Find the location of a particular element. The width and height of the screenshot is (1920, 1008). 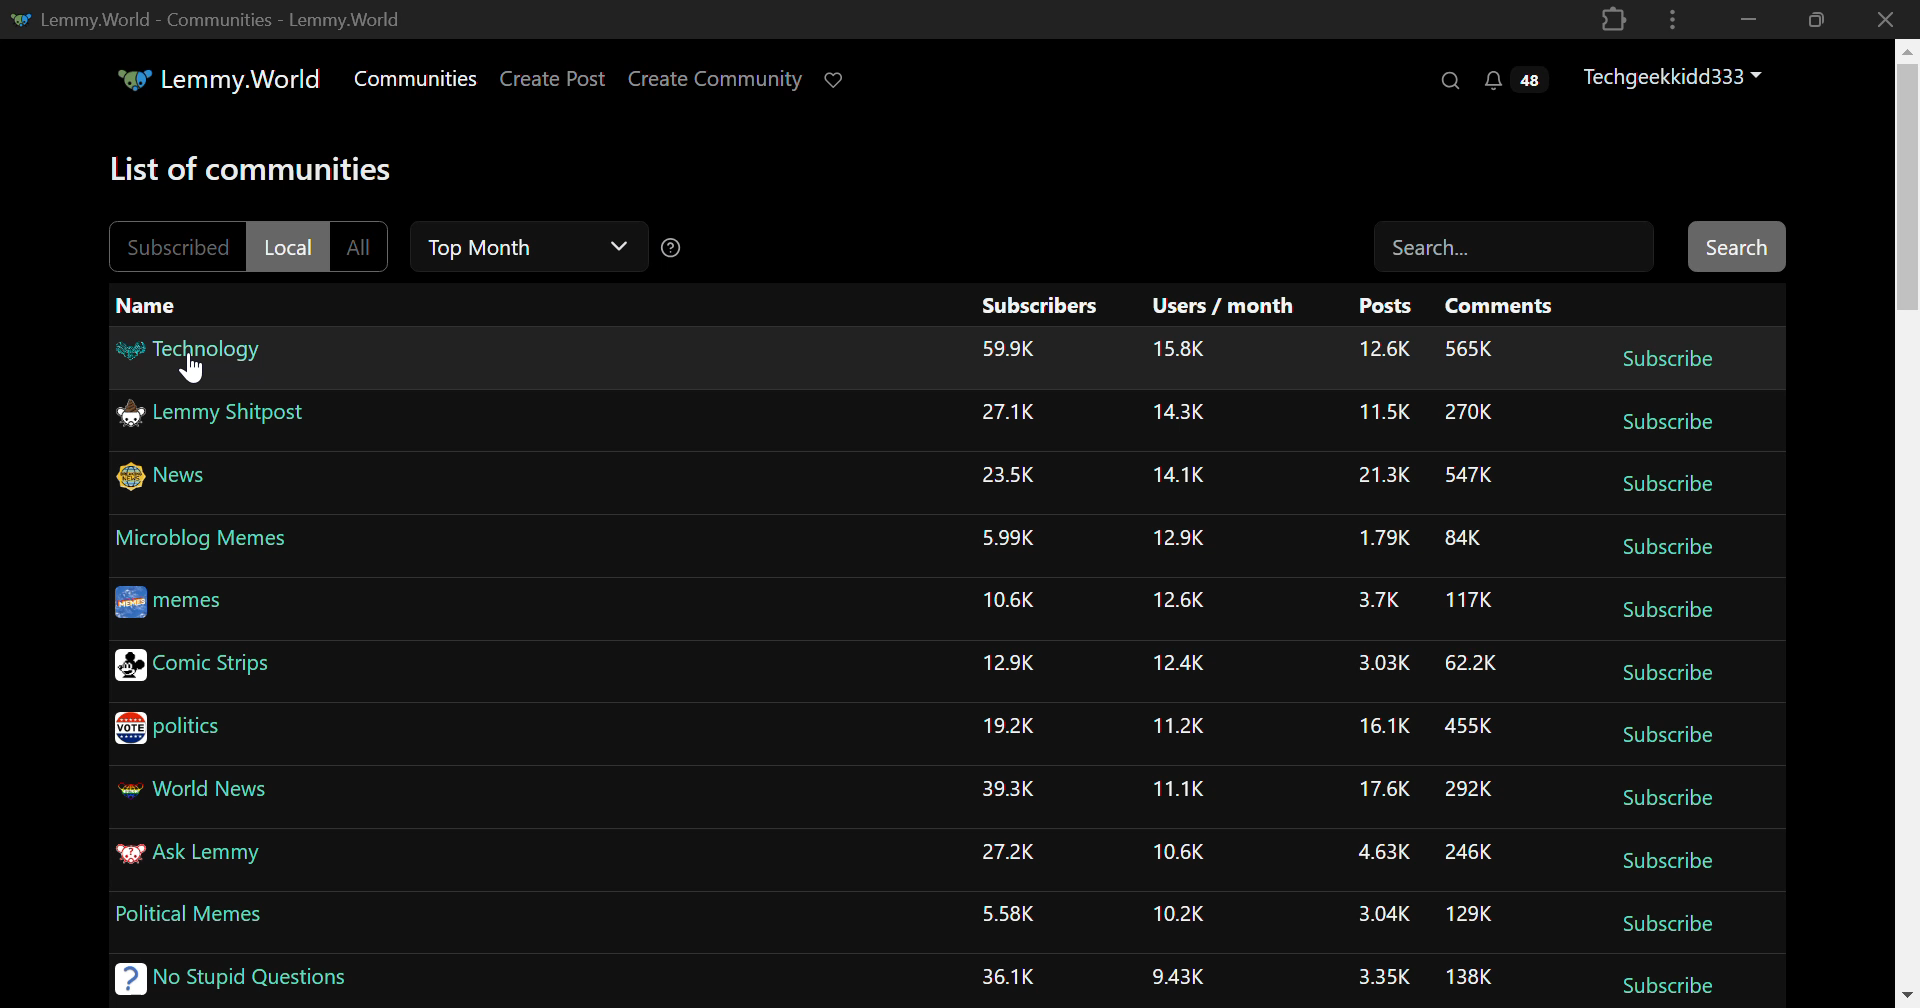

Minimize Window is located at coordinates (1812, 19).